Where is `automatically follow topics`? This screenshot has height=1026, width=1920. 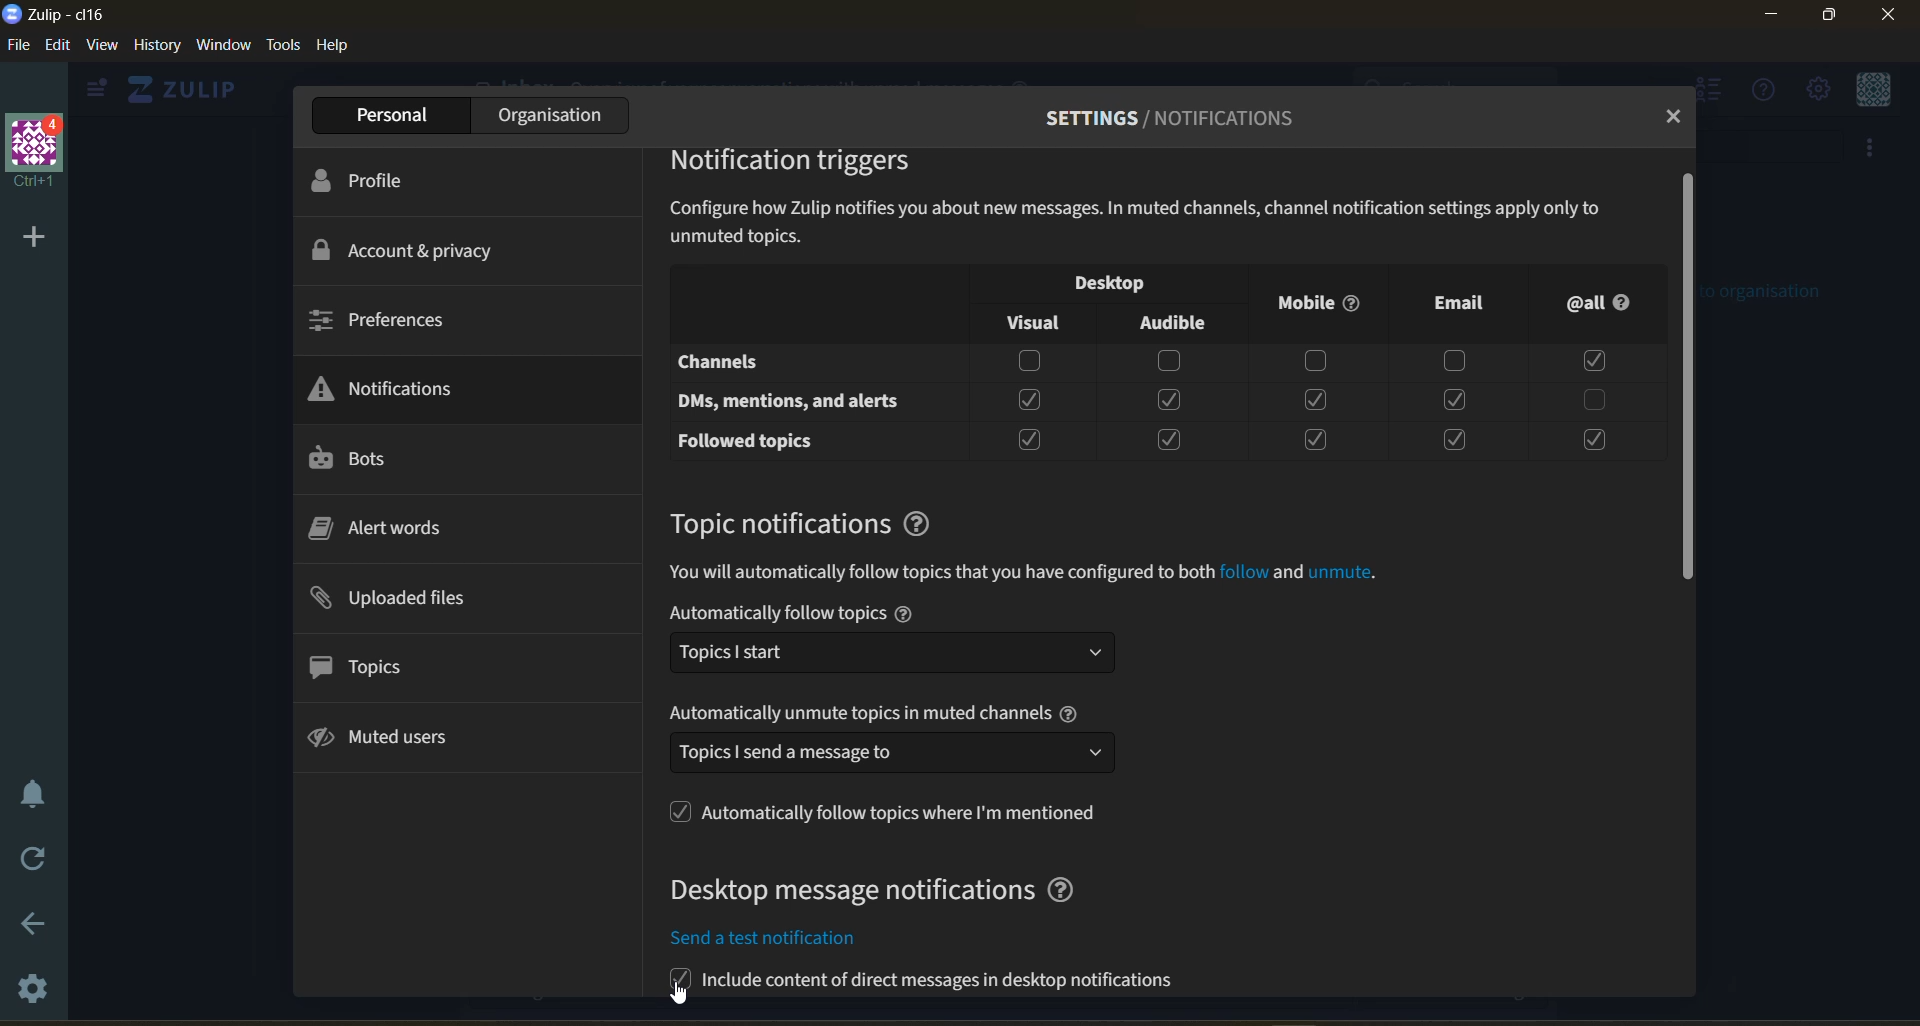
automatically follow topics is located at coordinates (892, 612).